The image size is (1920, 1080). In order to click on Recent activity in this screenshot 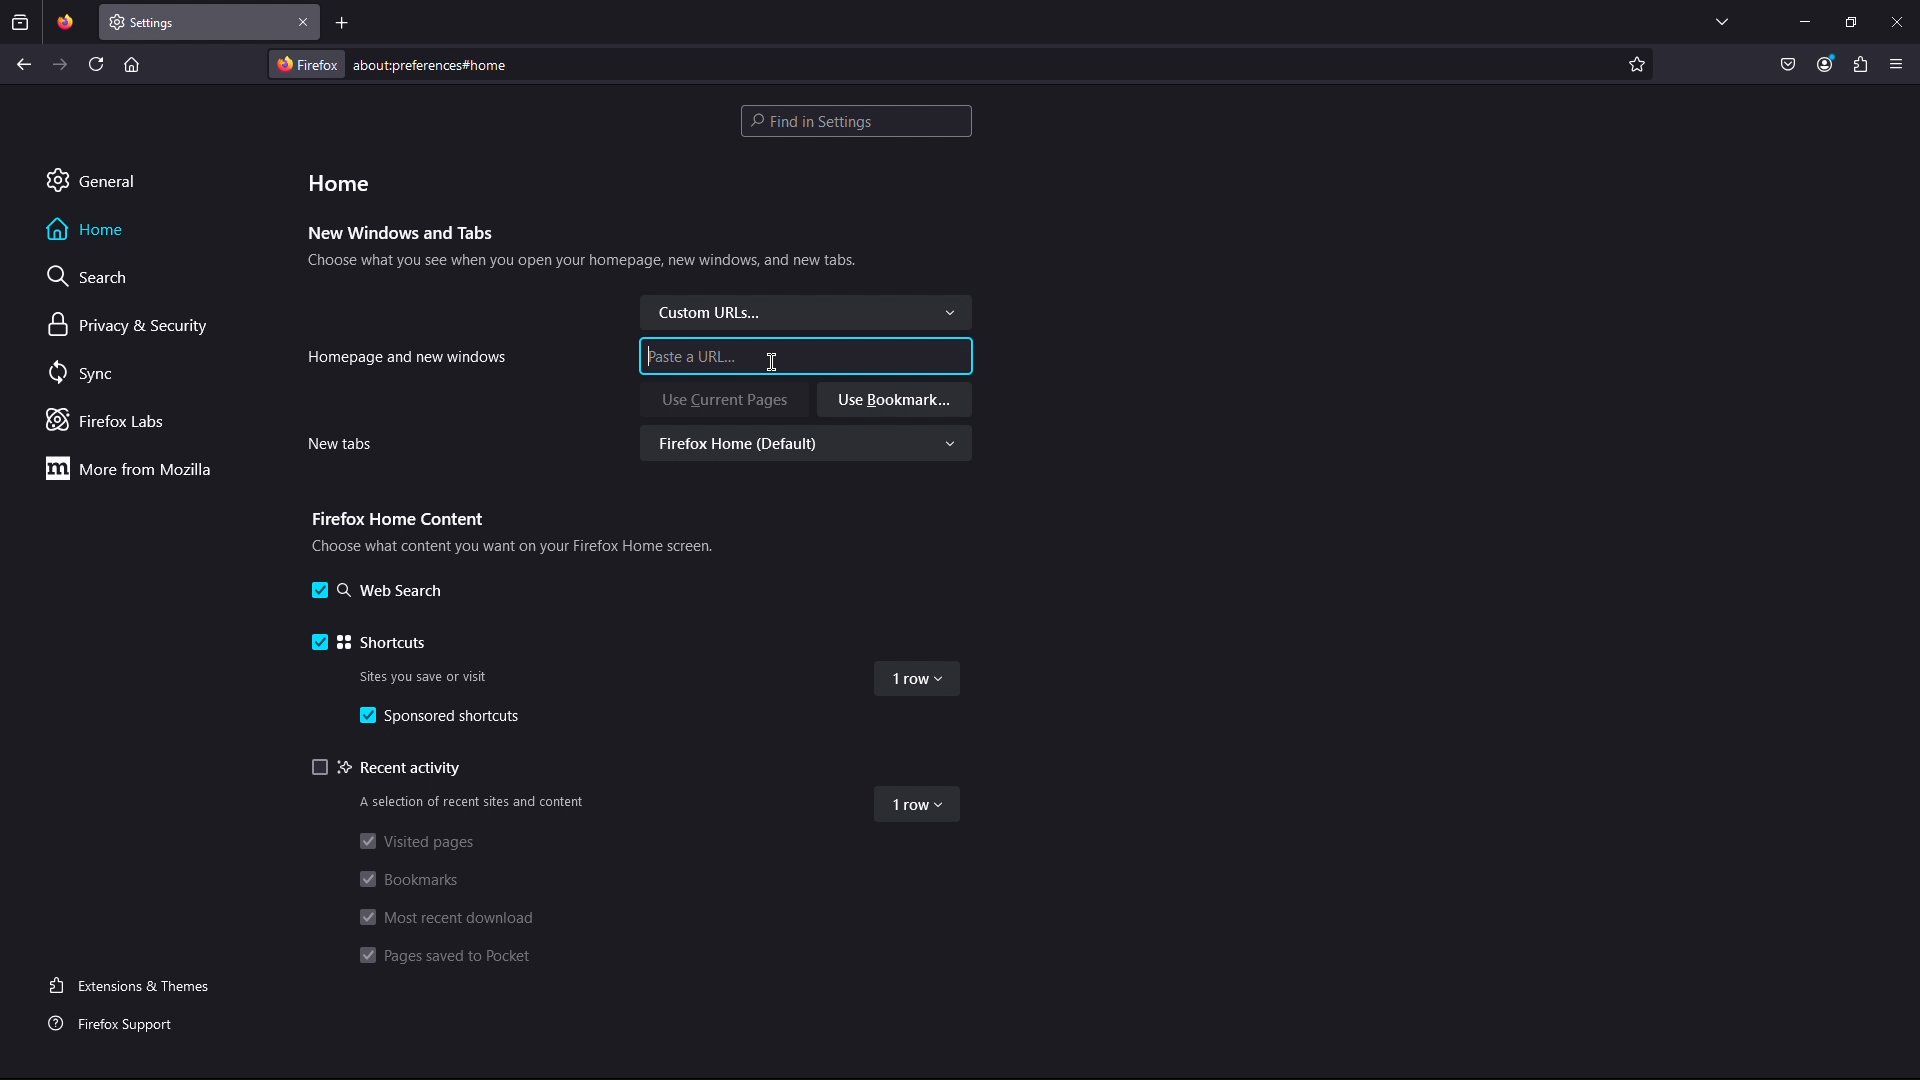, I will do `click(391, 768)`.